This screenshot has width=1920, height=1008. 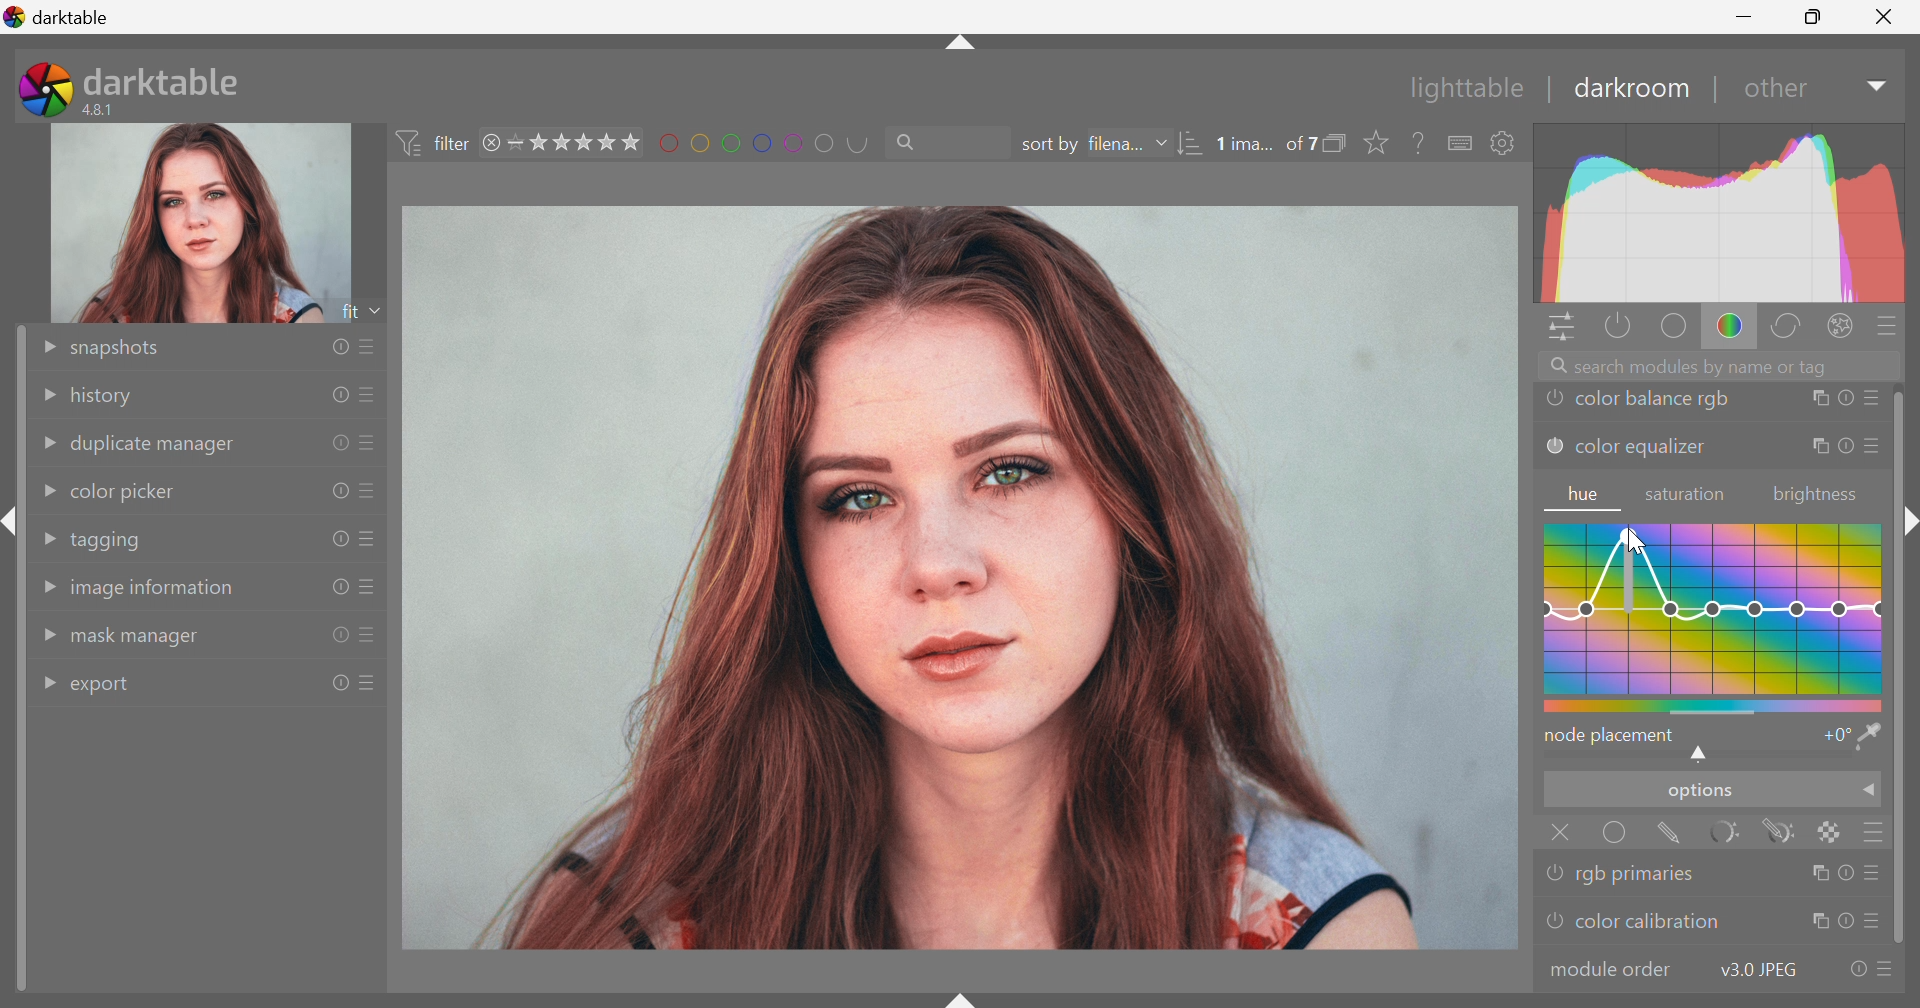 What do you see at coordinates (1877, 873) in the screenshot?
I see `presets` at bounding box center [1877, 873].